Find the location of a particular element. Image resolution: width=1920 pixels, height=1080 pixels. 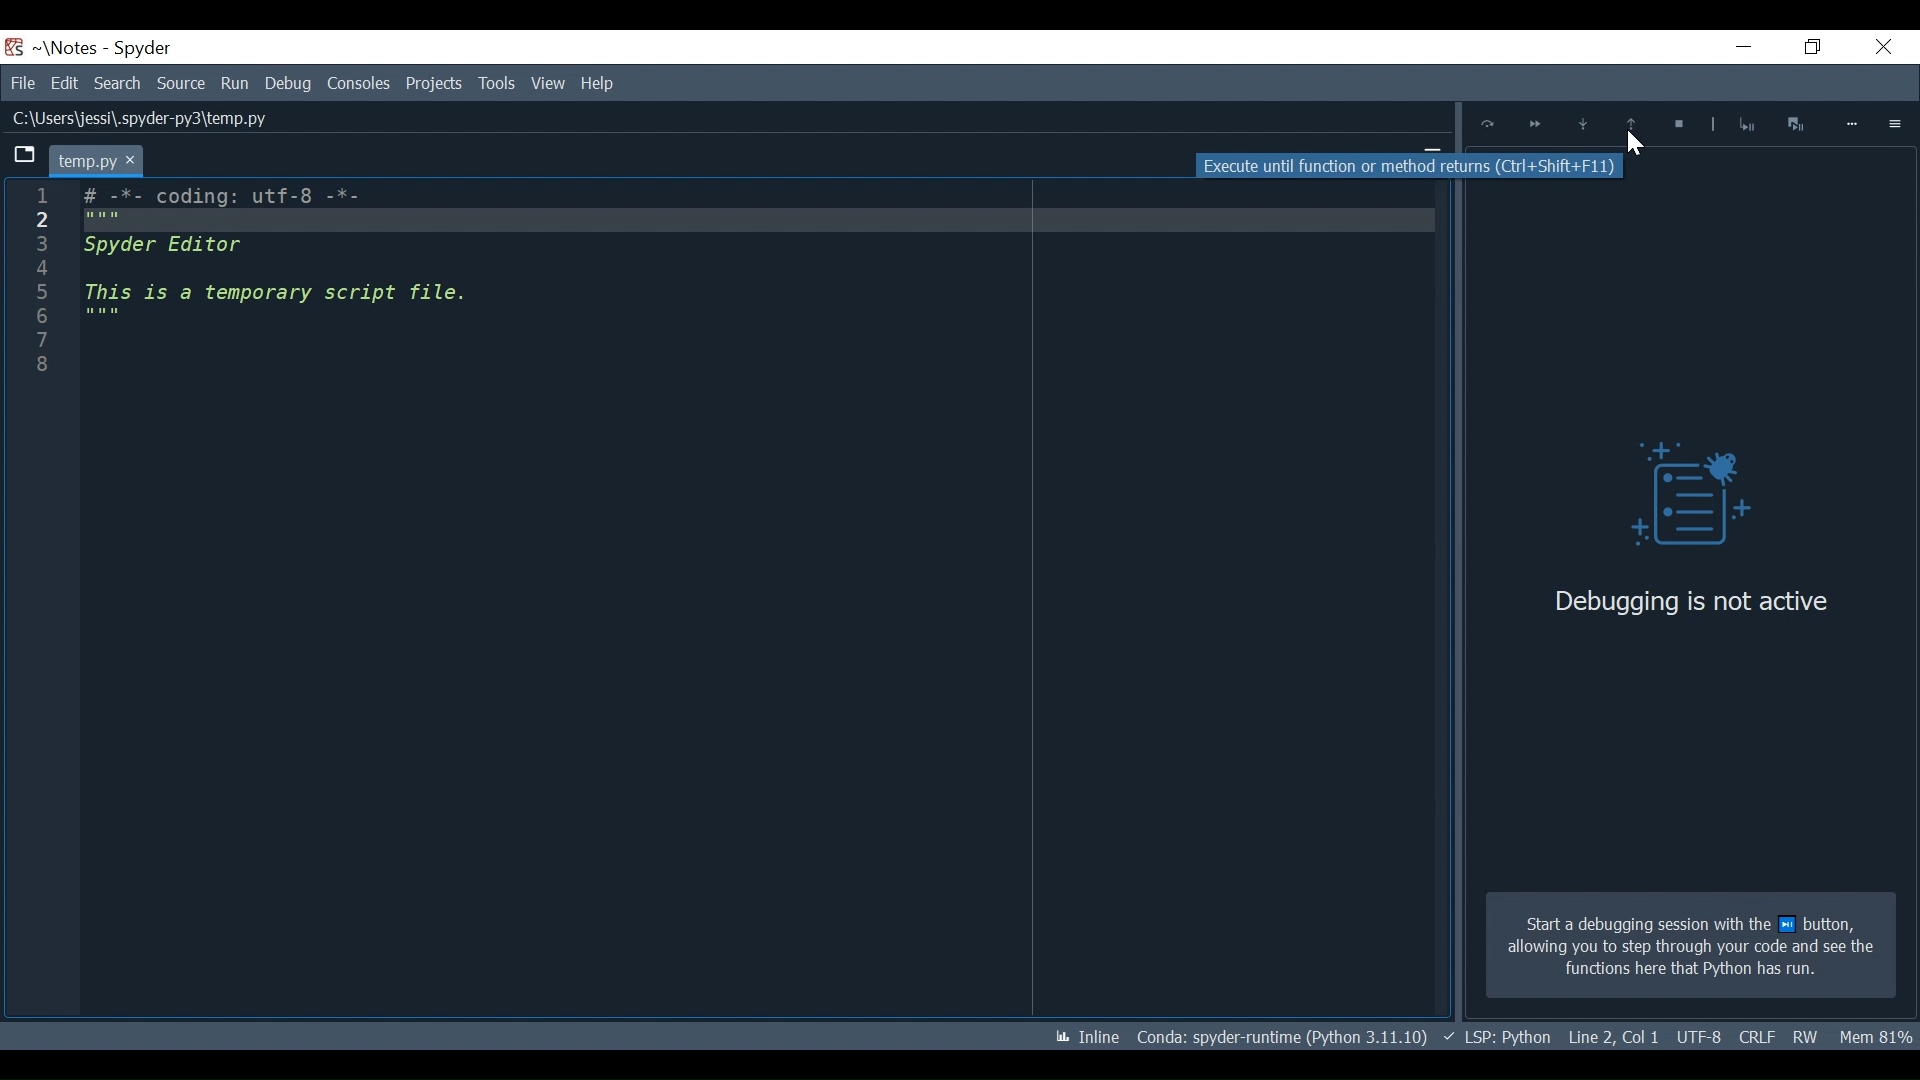

Help is located at coordinates (546, 84).